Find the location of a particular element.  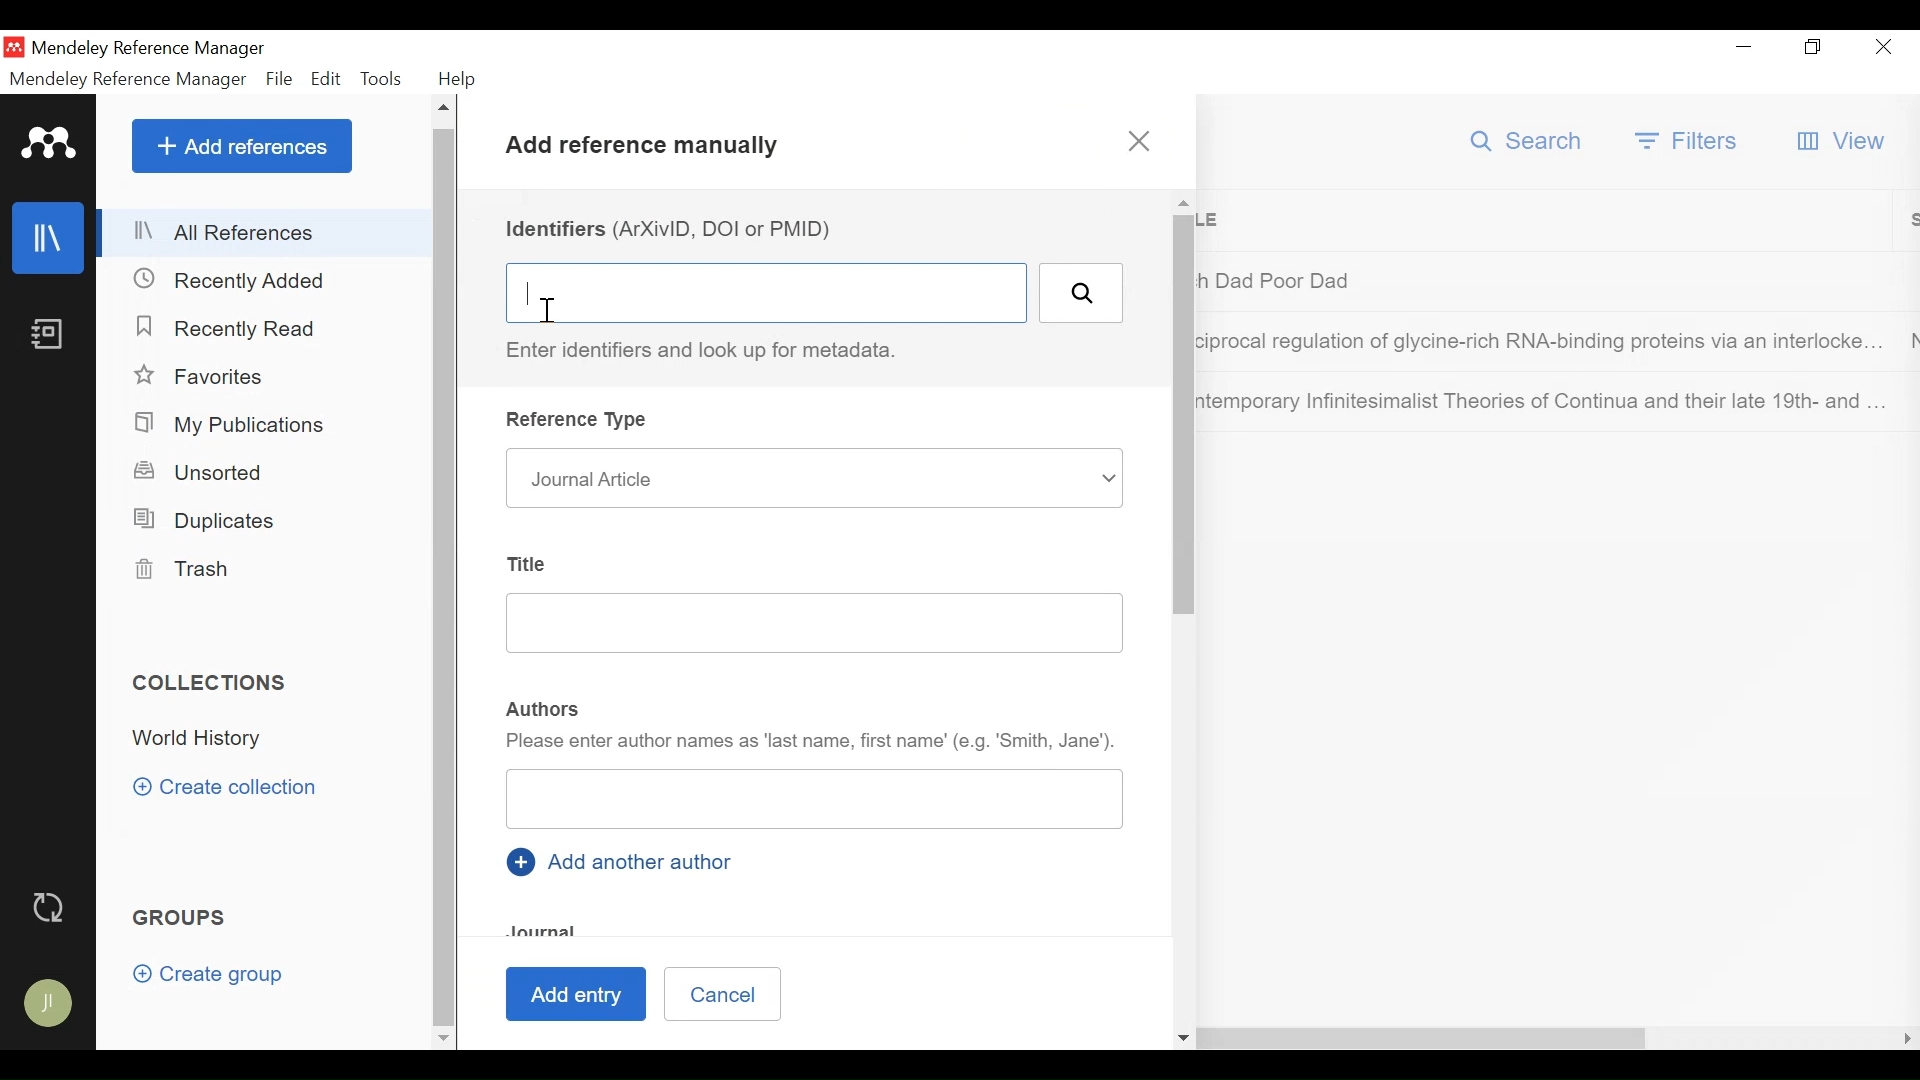

Contemporary Infinitesimalist Theories of Continua and their late 19th and ... is located at coordinates (1544, 401).